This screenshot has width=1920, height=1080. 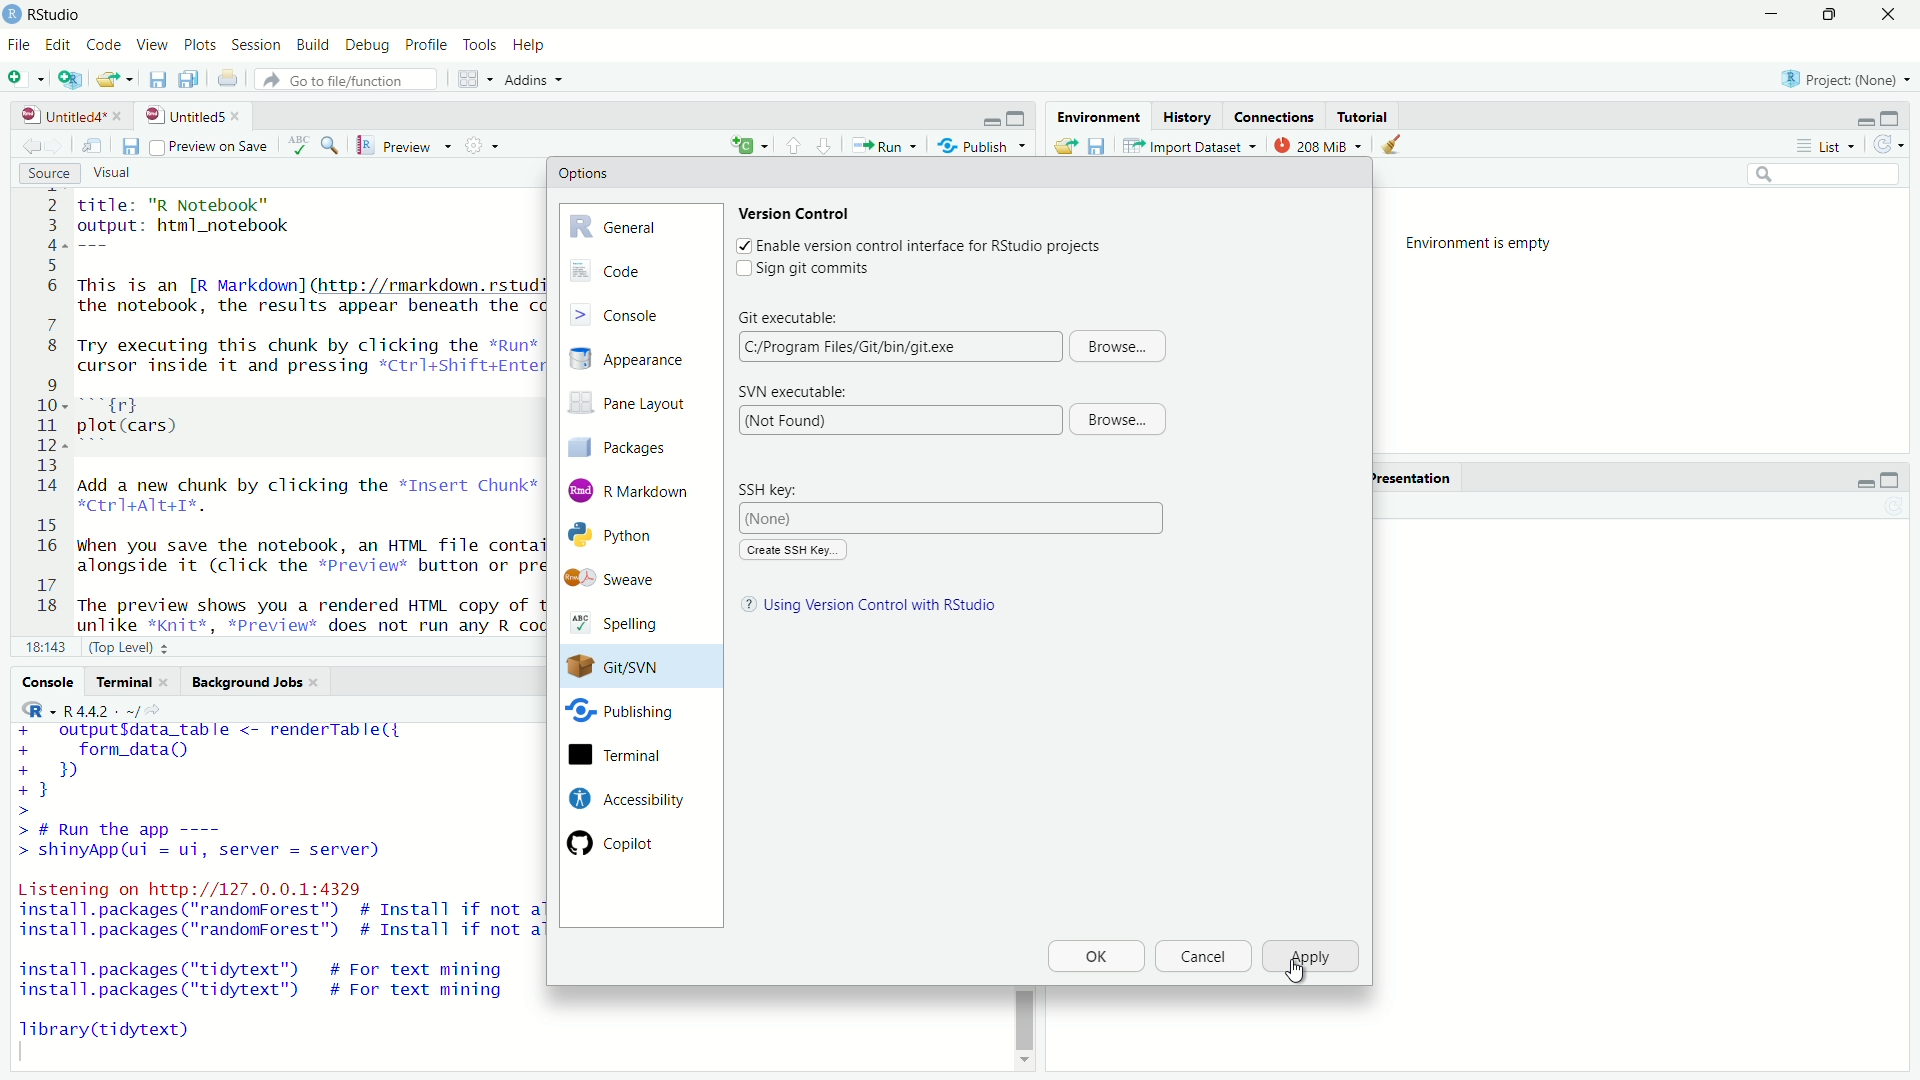 What do you see at coordinates (1116, 420) in the screenshot?
I see `Browse...` at bounding box center [1116, 420].